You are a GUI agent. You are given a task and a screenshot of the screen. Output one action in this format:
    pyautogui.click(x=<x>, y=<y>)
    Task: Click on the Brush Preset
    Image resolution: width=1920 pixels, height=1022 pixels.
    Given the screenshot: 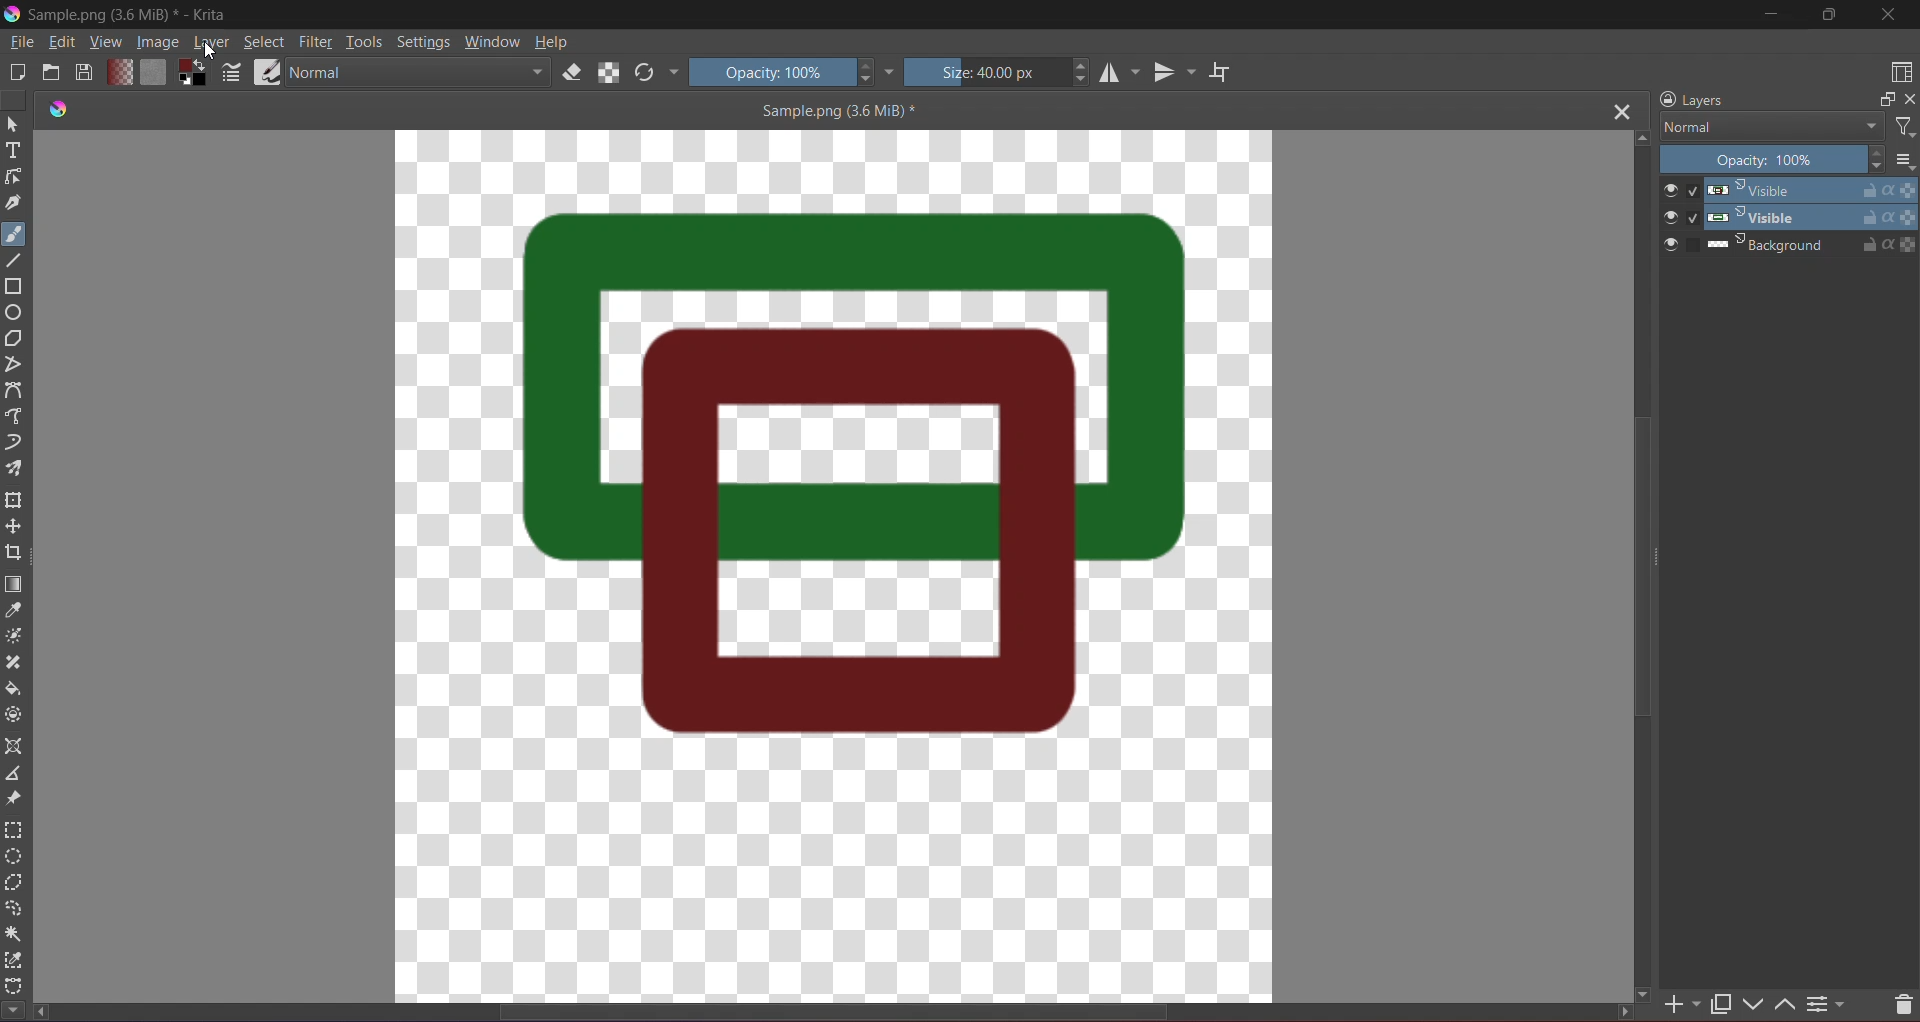 What is the action you would take?
    pyautogui.click(x=267, y=72)
    